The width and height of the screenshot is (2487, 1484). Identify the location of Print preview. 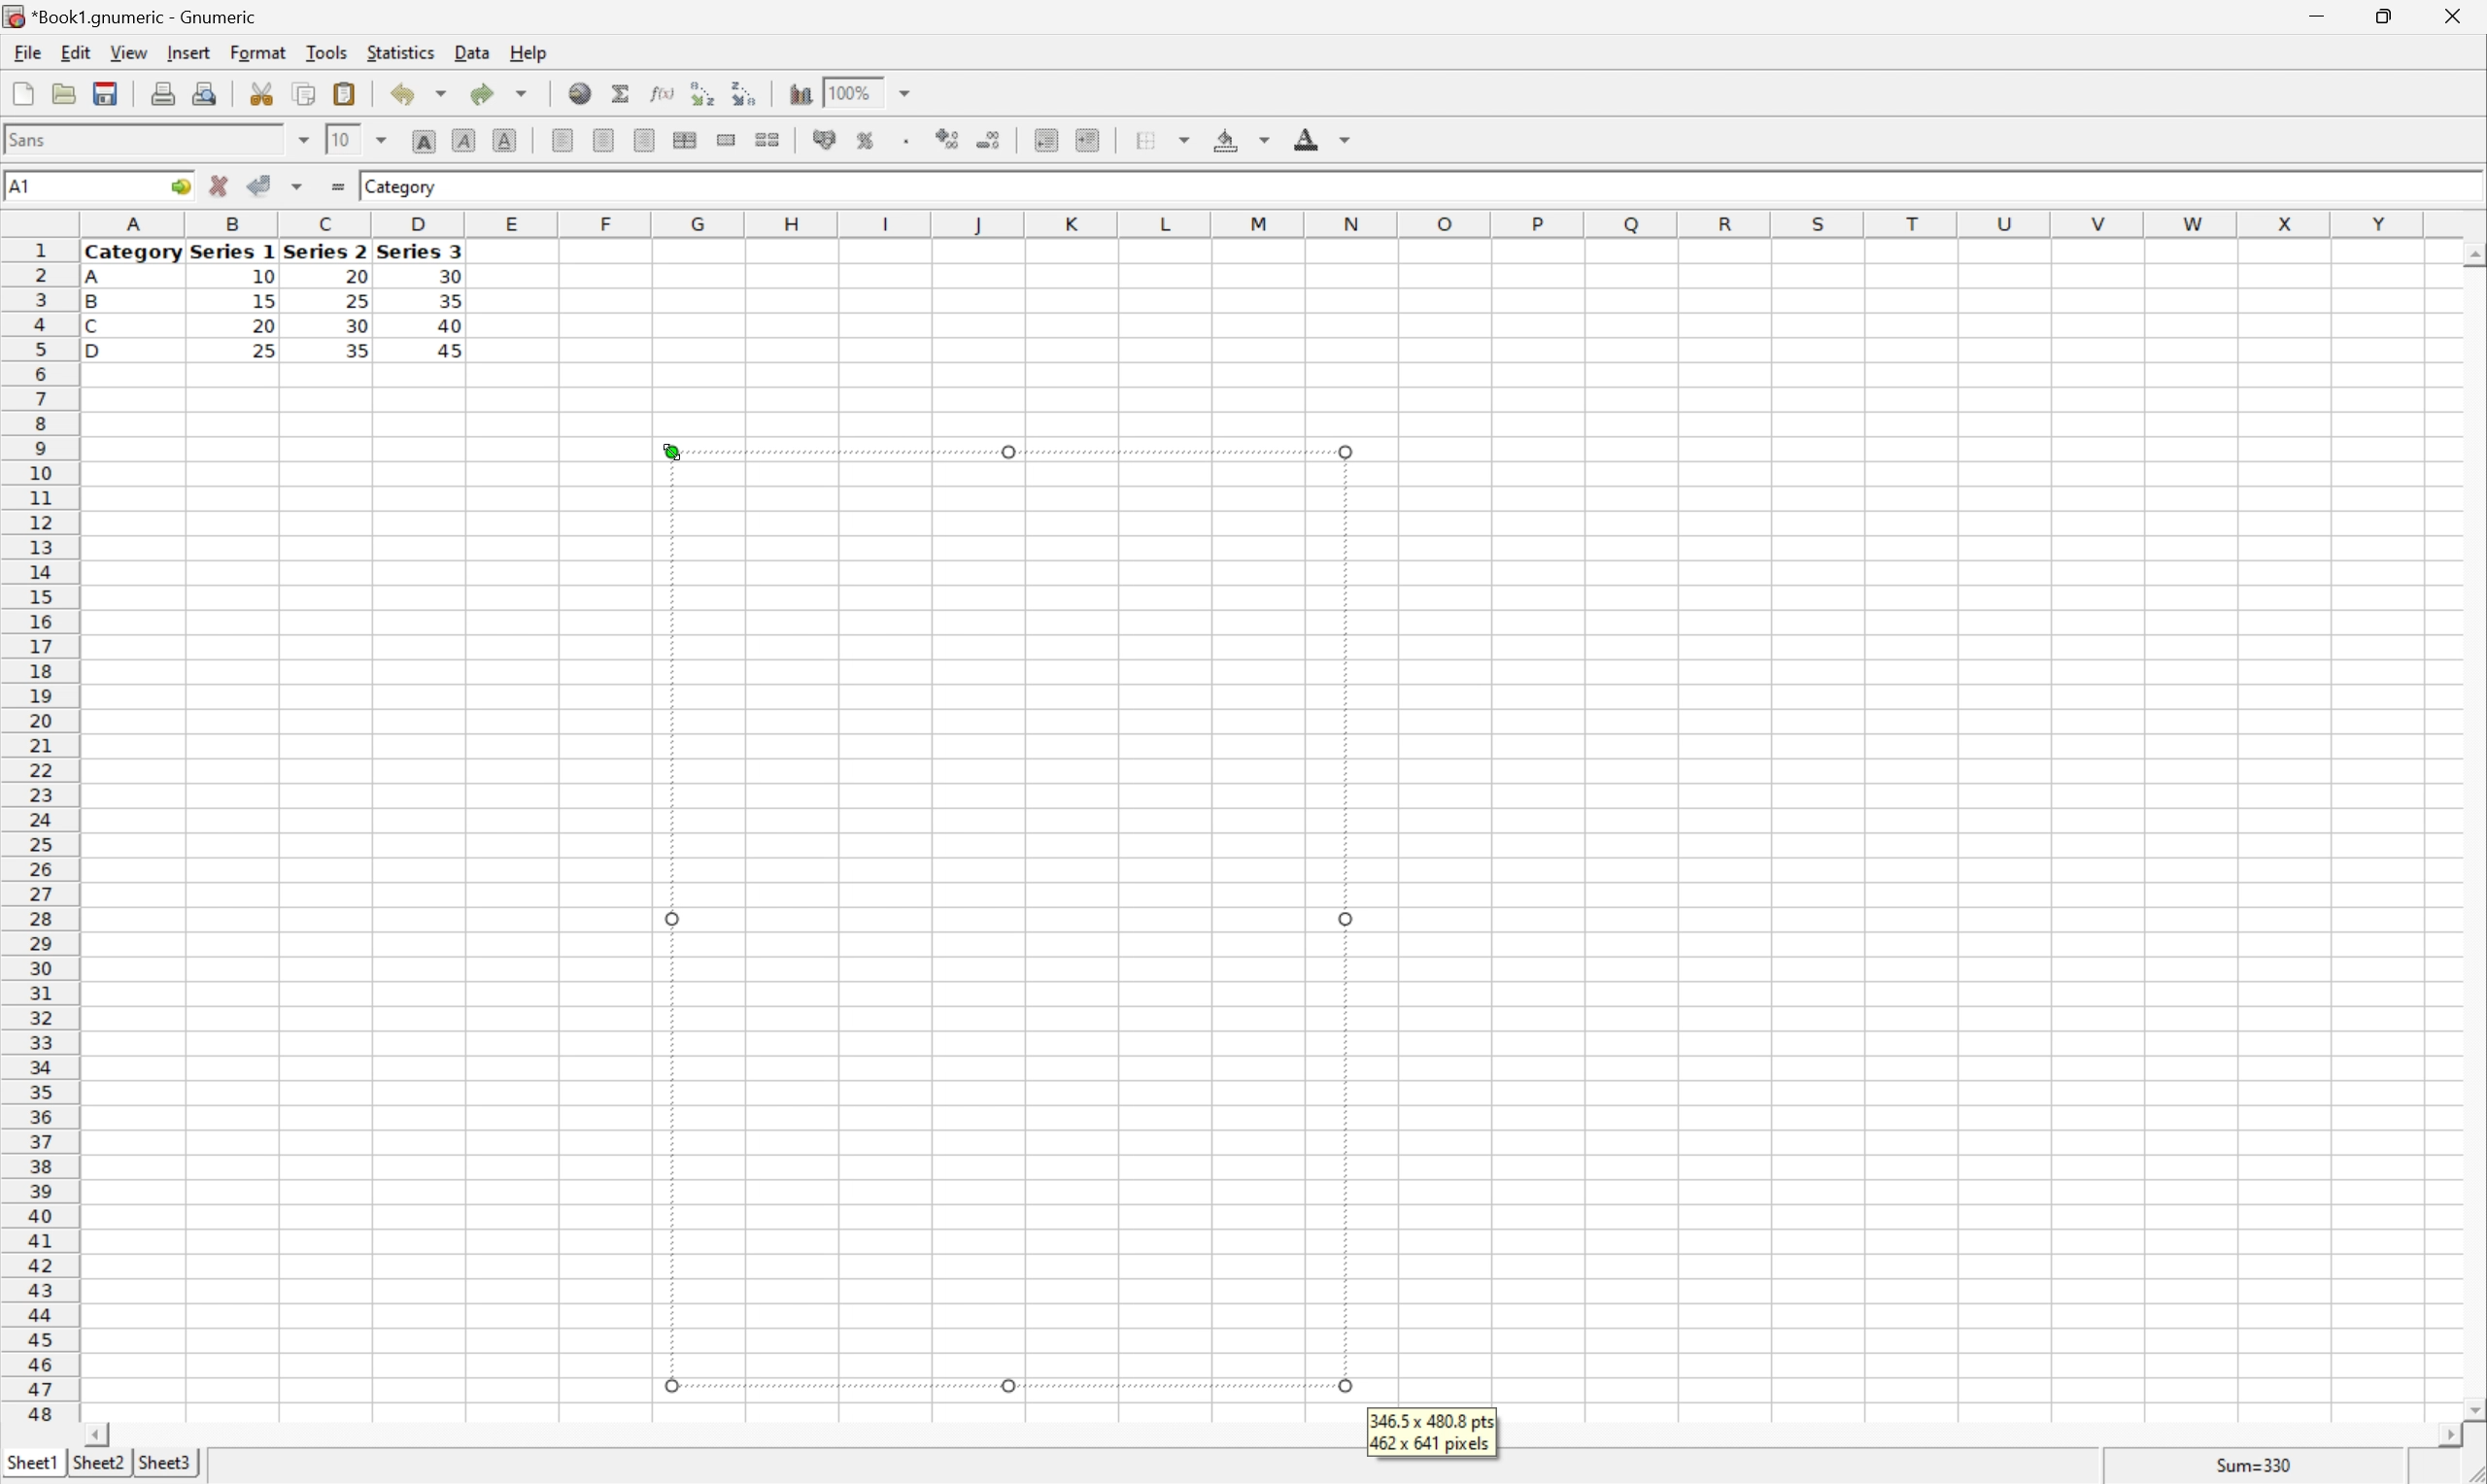
(207, 94).